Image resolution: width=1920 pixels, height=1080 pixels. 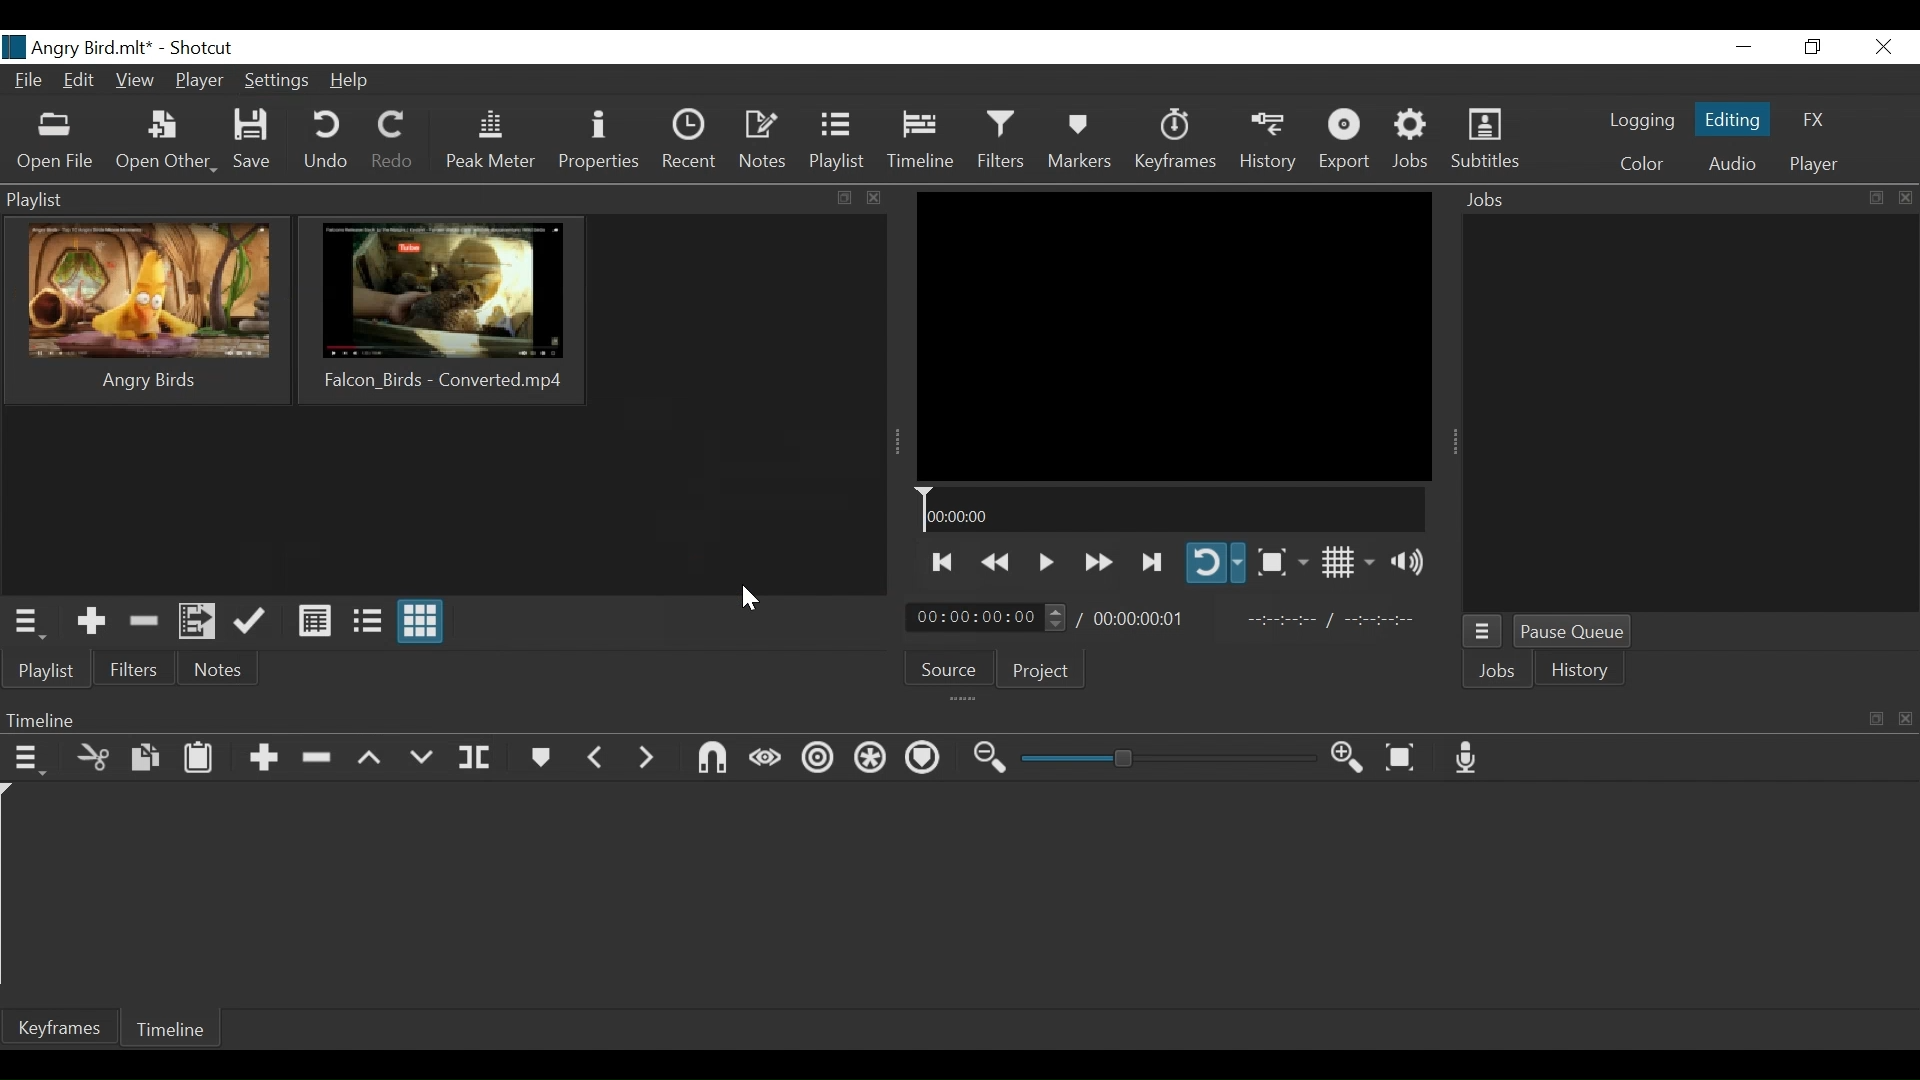 I want to click on Ripple all tracks, so click(x=872, y=758).